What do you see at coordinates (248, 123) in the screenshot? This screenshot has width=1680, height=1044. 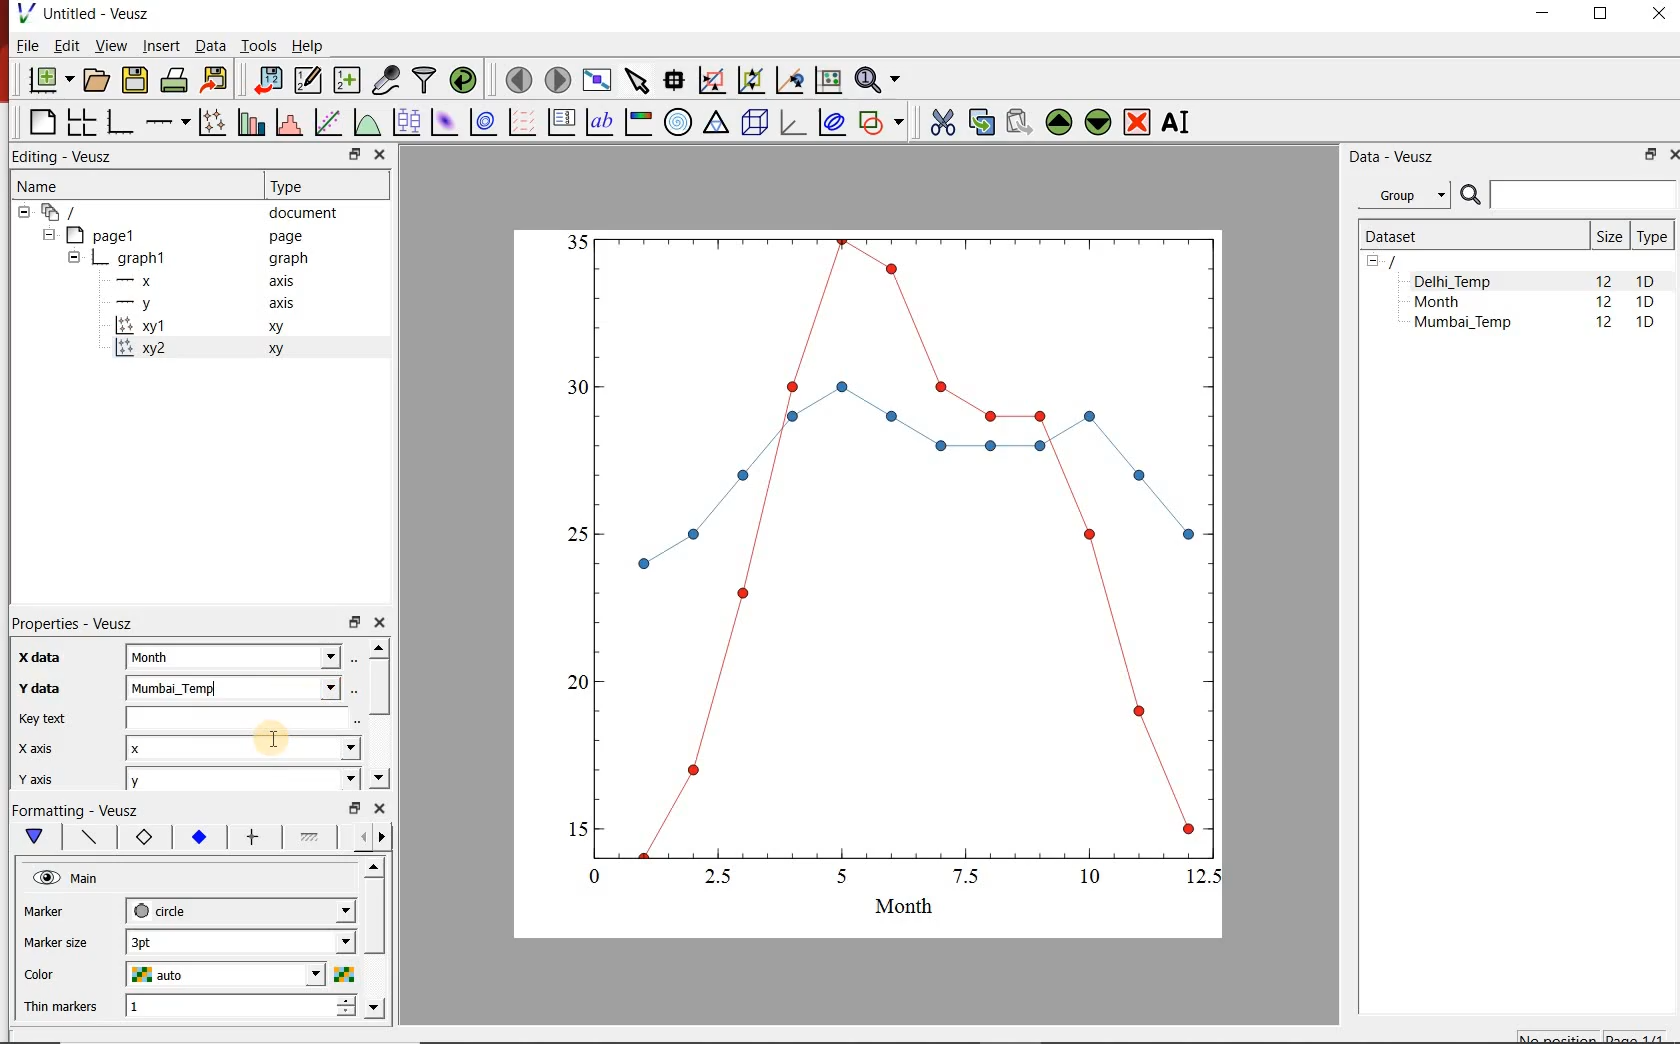 I see `plot bar charts` at bounding box center [248, 123].